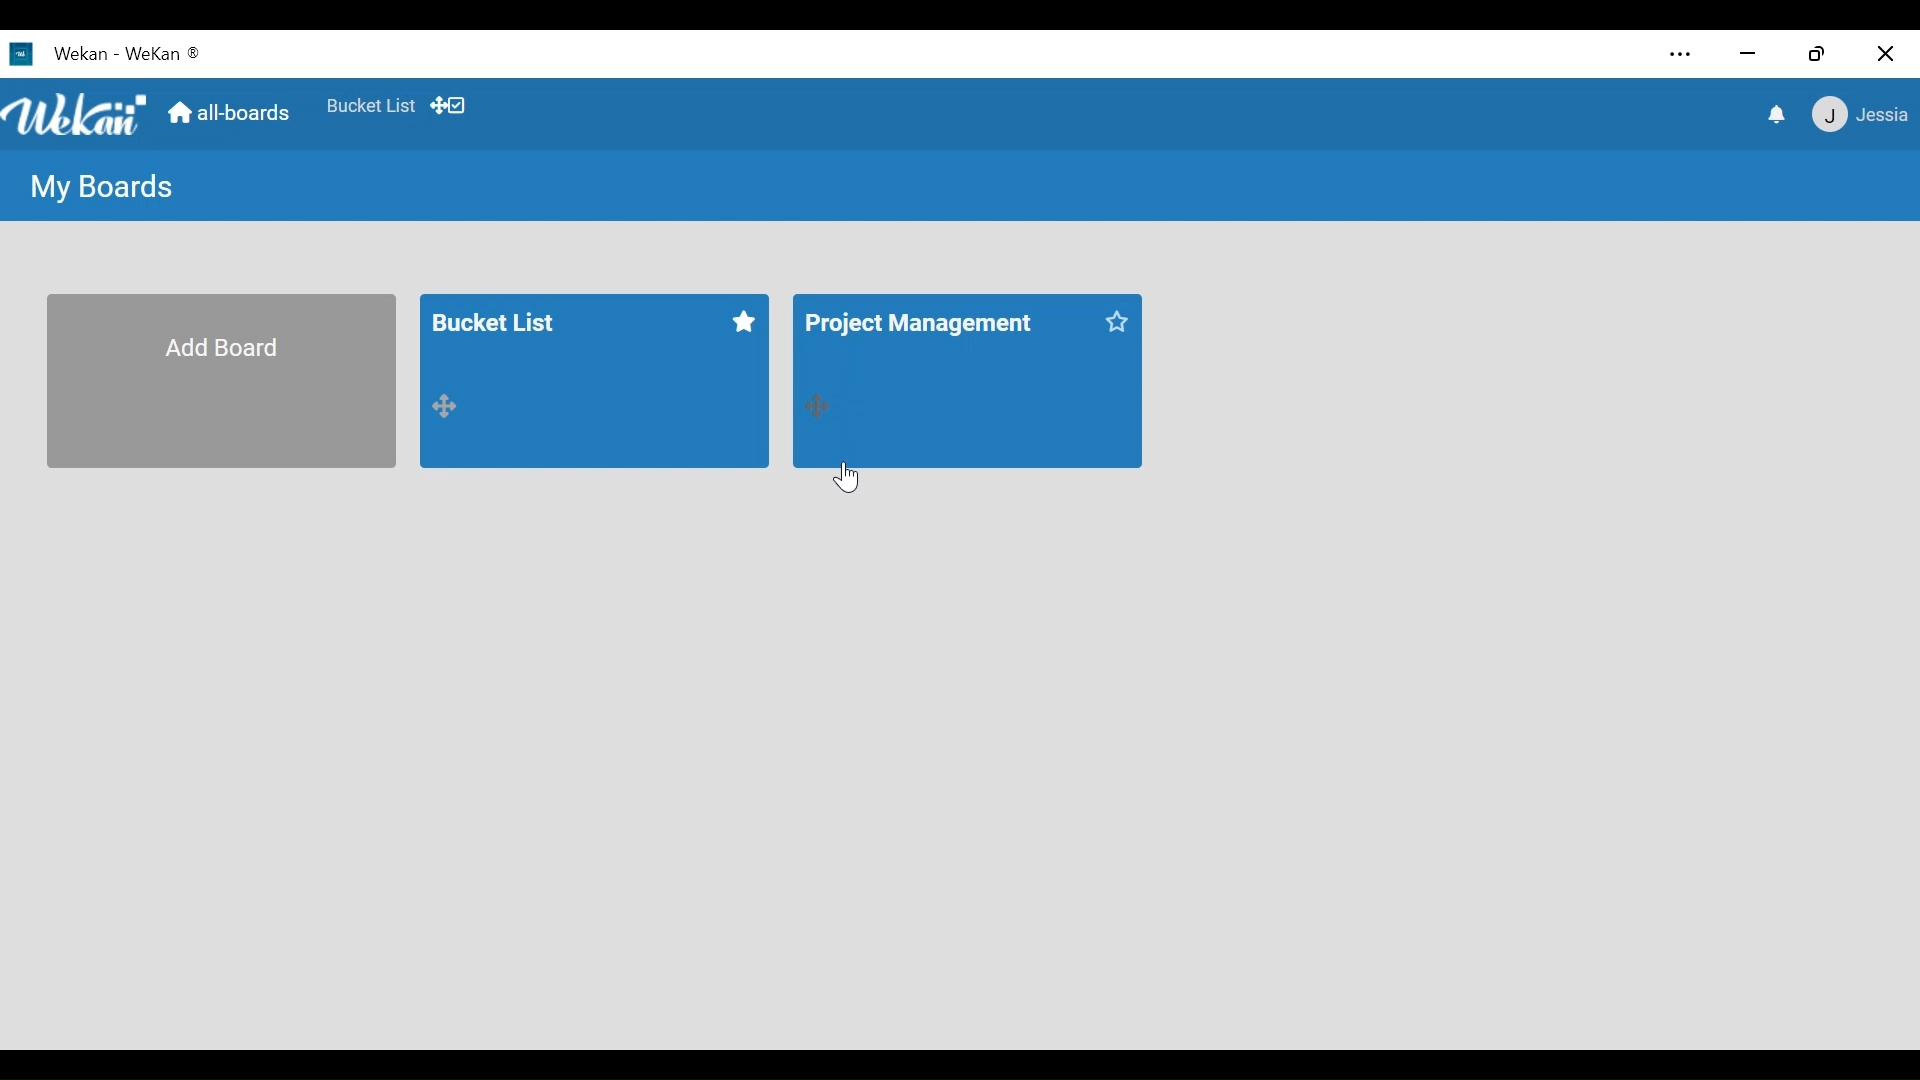 The width and height of the screenshot is (1920, 1080). What do you see at coordinates (25, 56) in the screenshot?
I see `Wekan Desktop Icon` at bounding box center [25, 56].